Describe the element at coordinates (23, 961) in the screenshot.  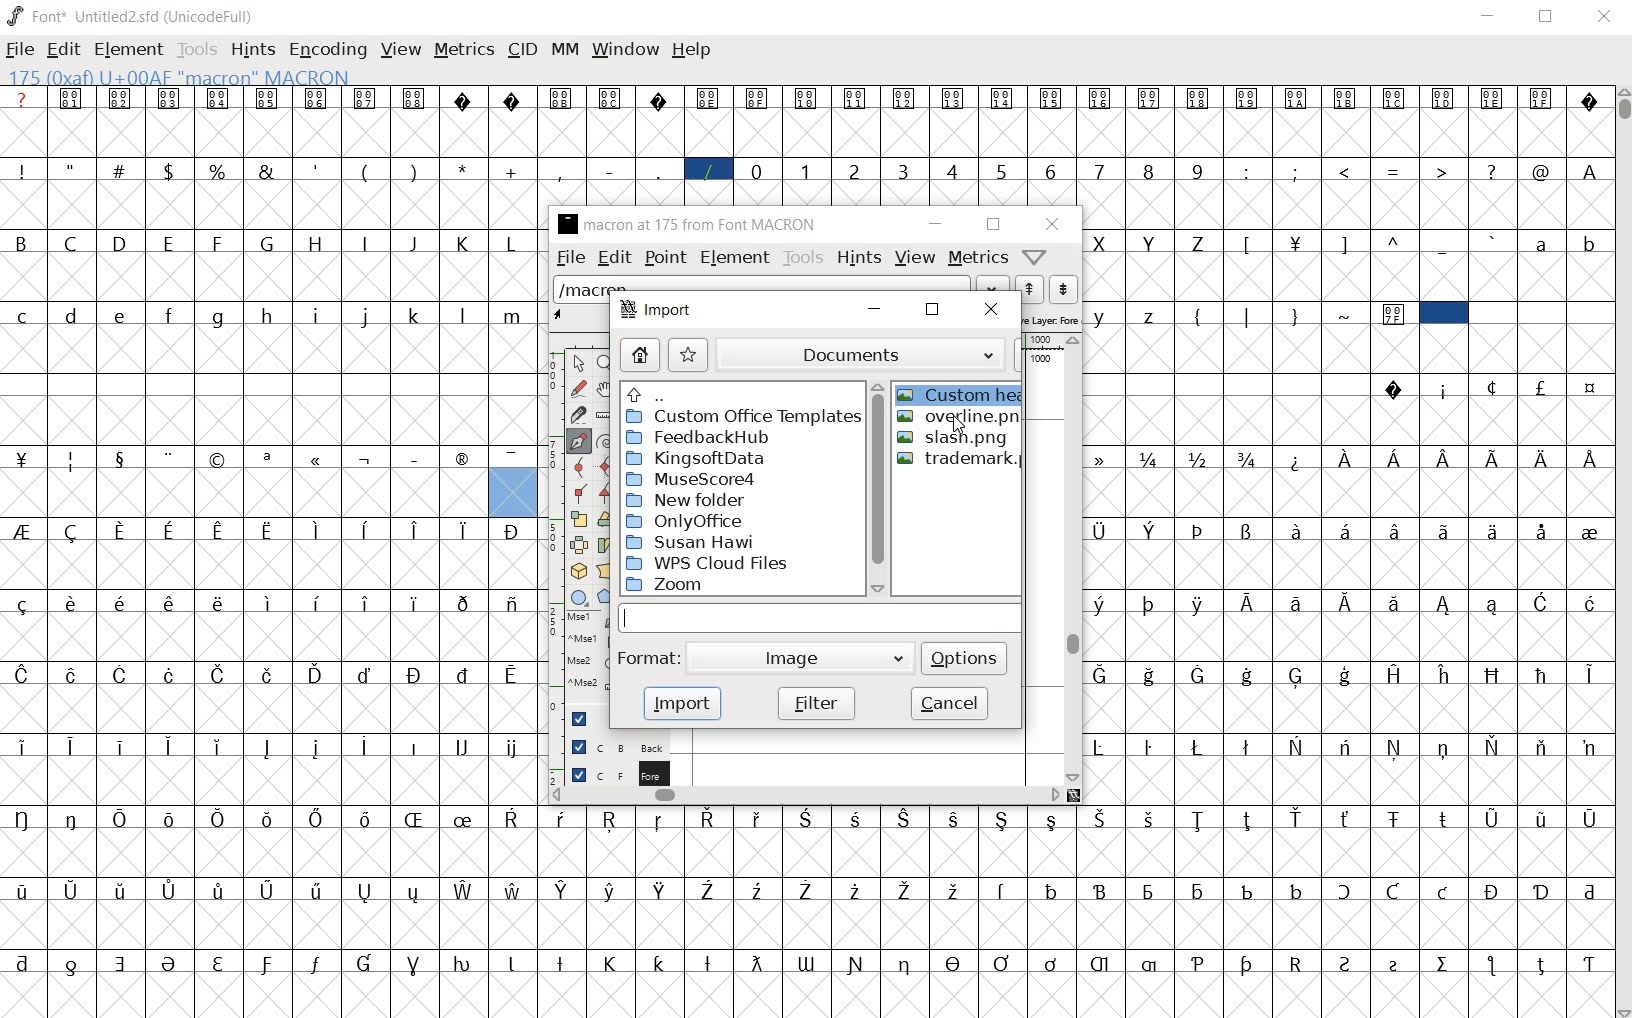
I see `Symbol` at that location.